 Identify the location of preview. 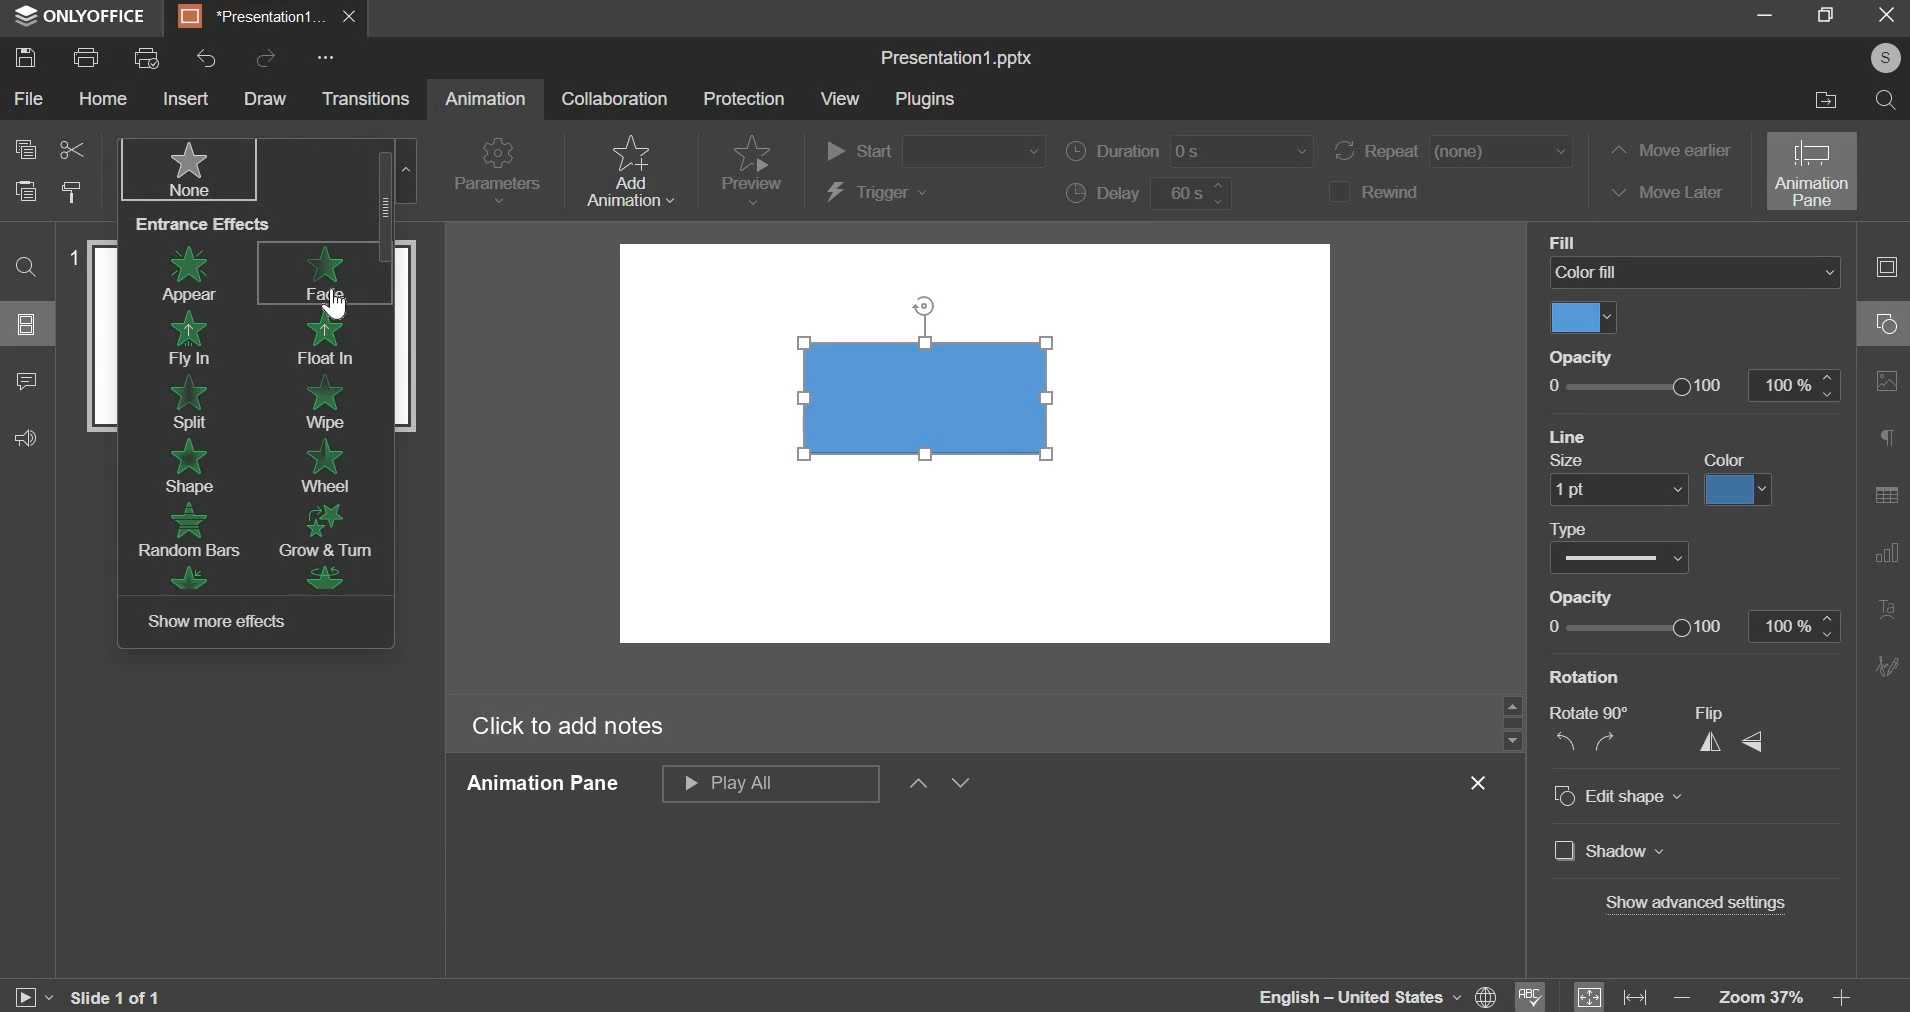
(753, 163).